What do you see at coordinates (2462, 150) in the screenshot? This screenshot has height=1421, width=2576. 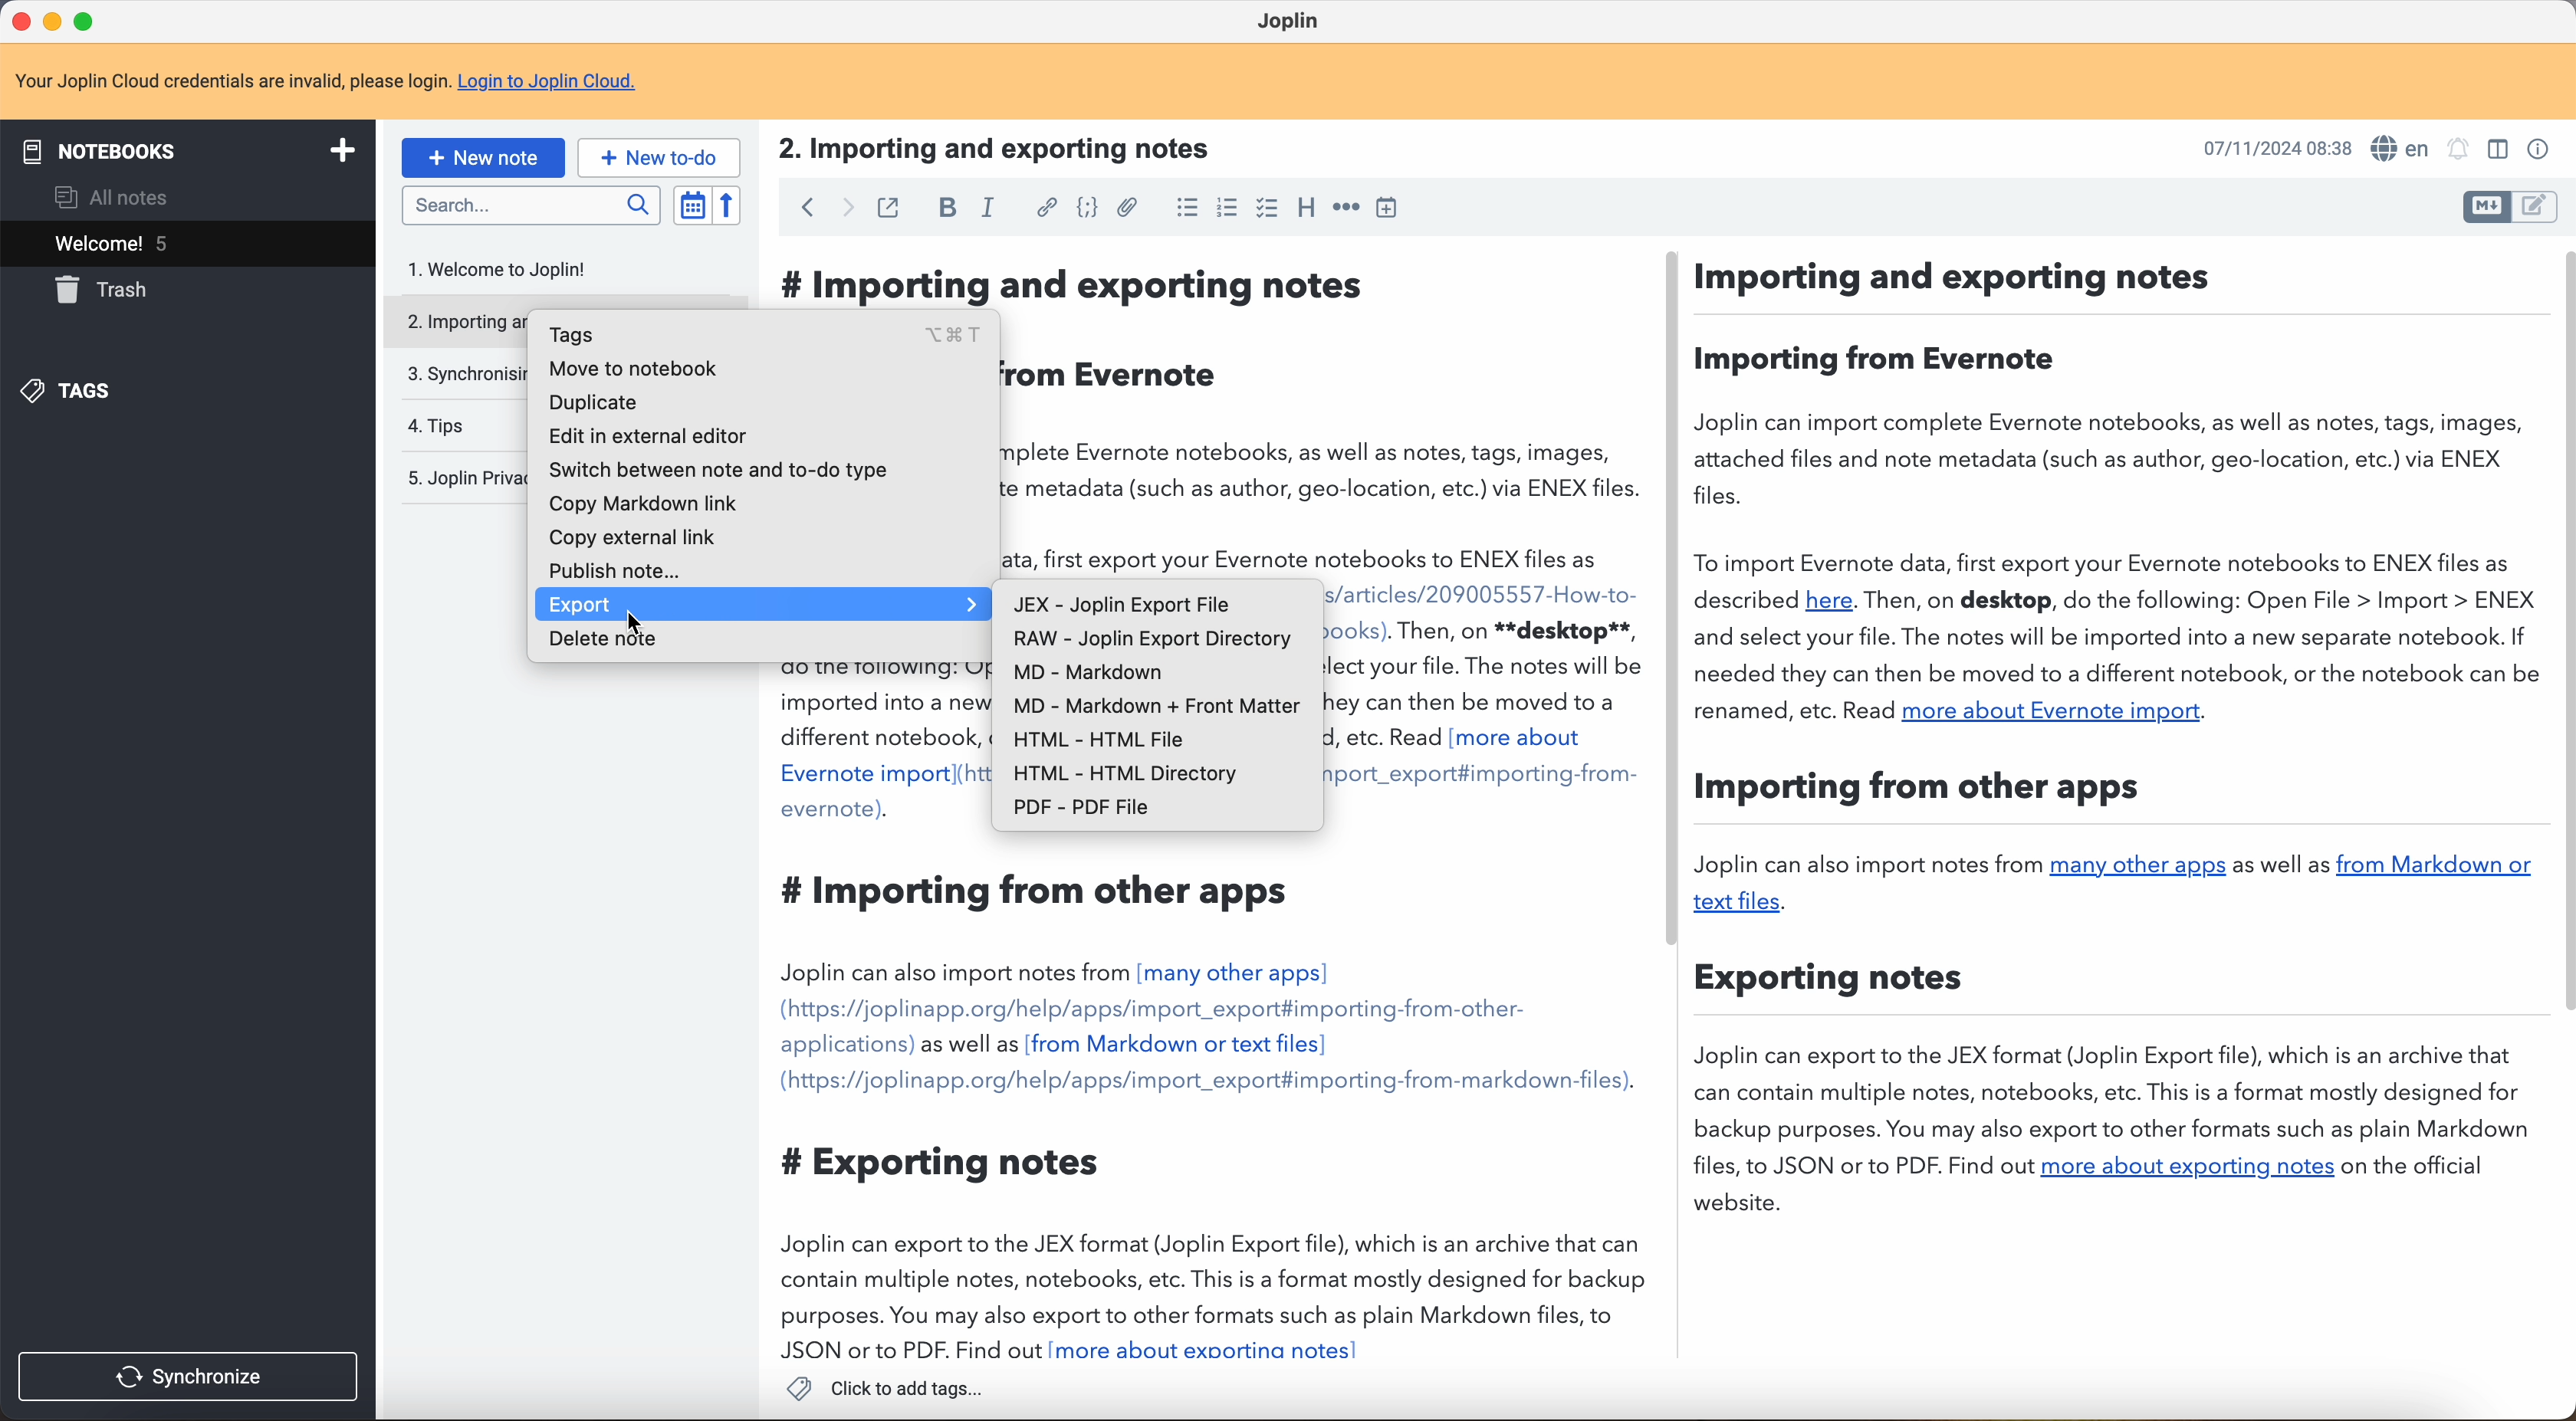 I see `set alarm` at bounding box center [2462, 150].